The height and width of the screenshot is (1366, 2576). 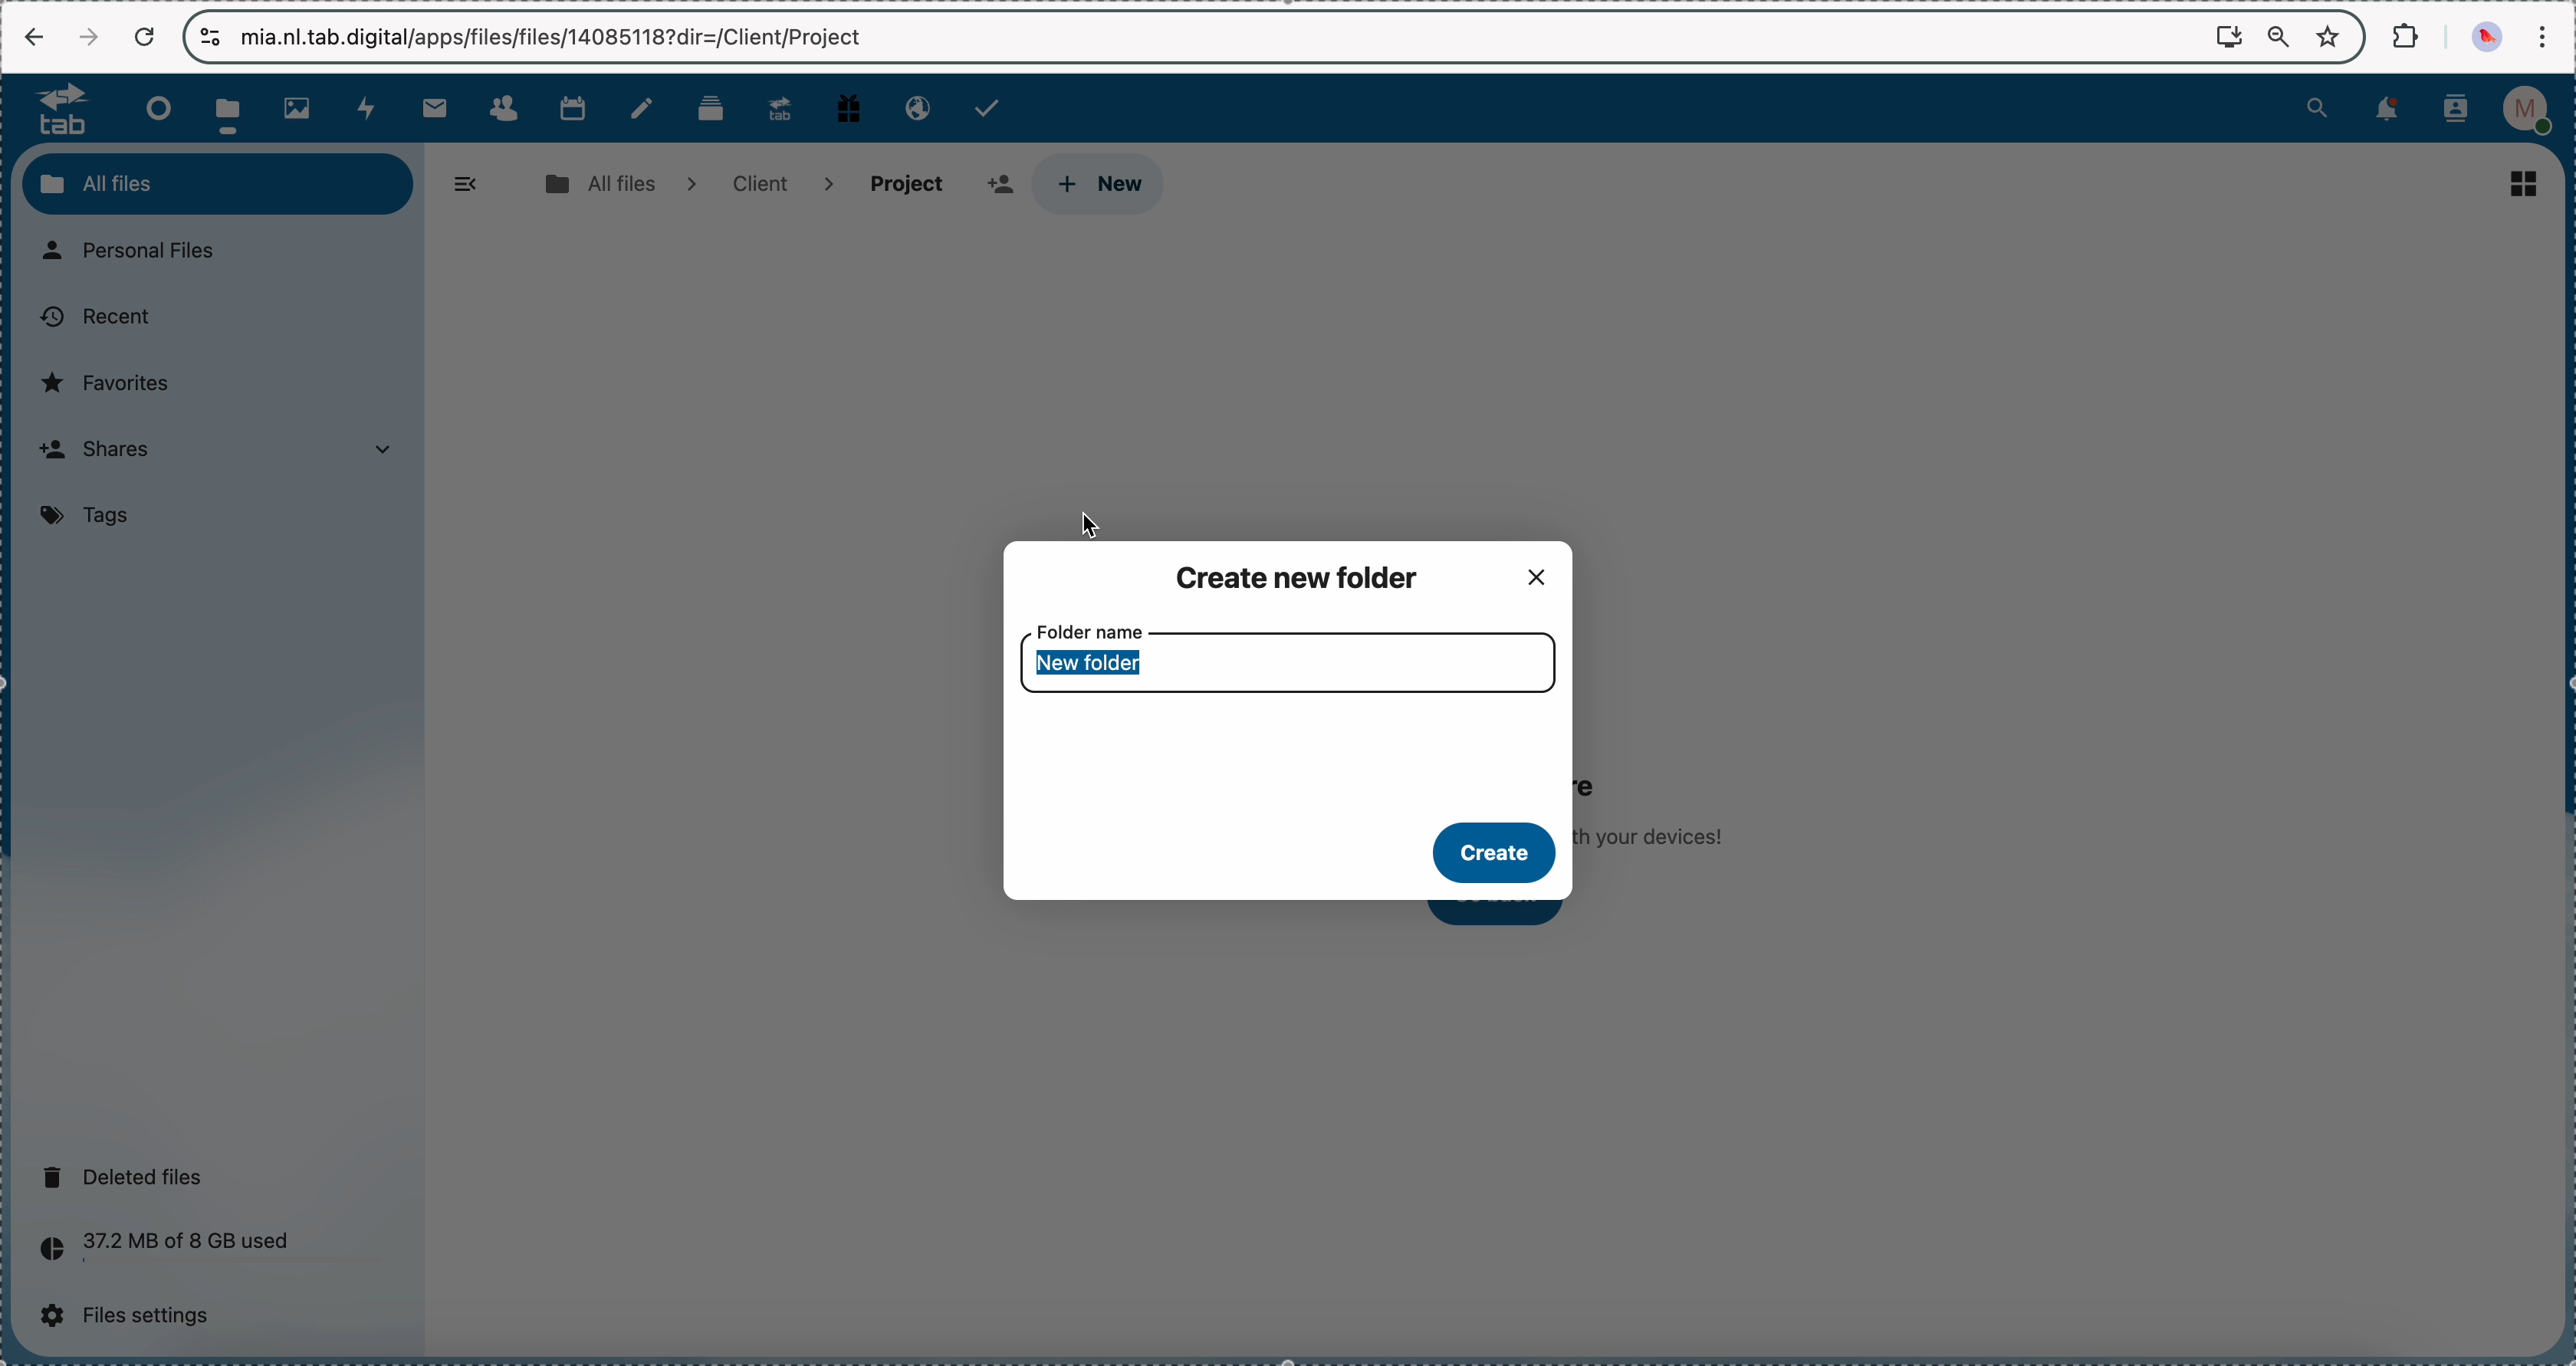 I want to click on click on files, so click(x=234, y=108).